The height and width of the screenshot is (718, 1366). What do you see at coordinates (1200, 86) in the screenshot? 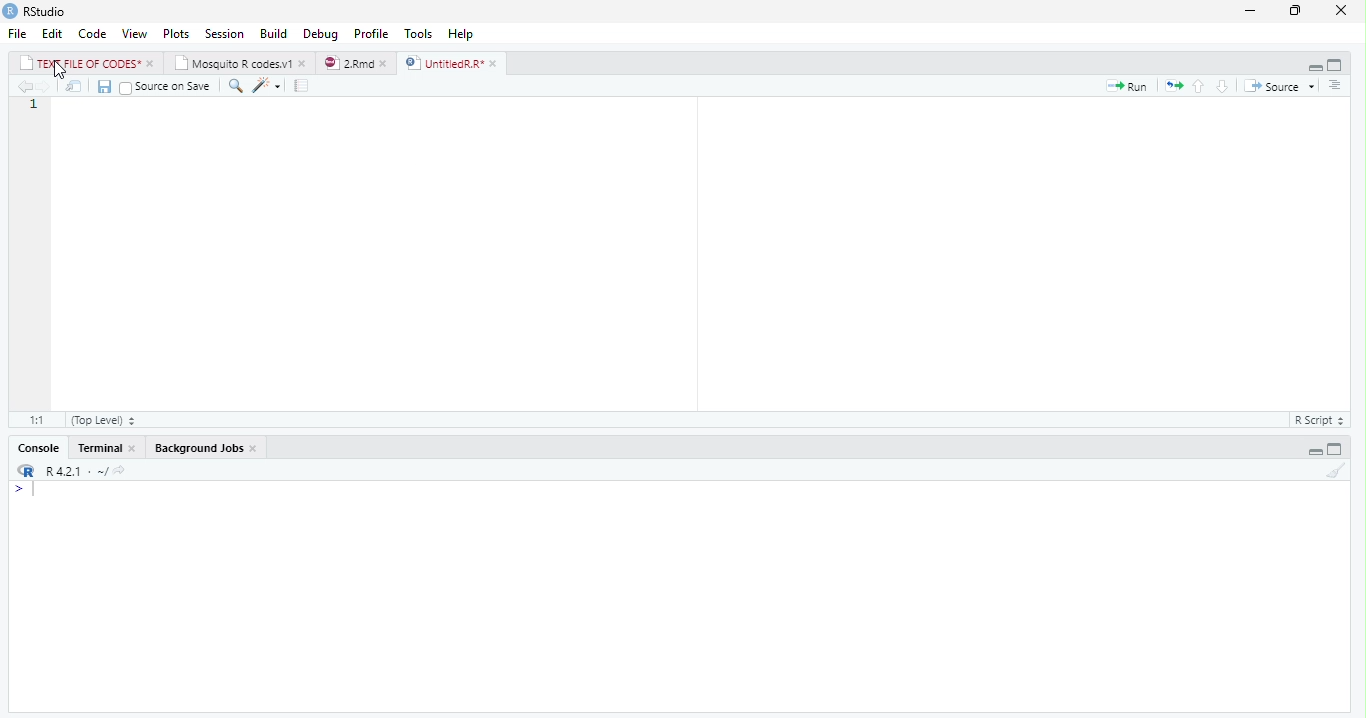
I see `Go to previous section` at bounding box center [1200, 86].